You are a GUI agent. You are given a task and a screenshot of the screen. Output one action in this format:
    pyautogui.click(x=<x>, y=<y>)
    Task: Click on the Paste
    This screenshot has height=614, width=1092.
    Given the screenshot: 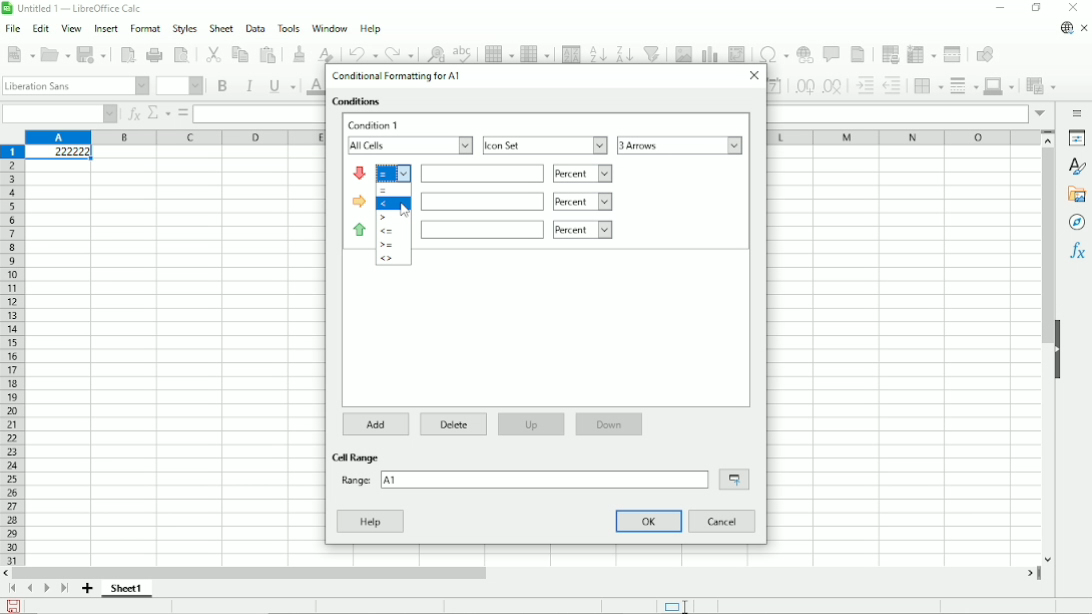 What is the action you would take?
    pyautogui.click(x=268, y=52)
    